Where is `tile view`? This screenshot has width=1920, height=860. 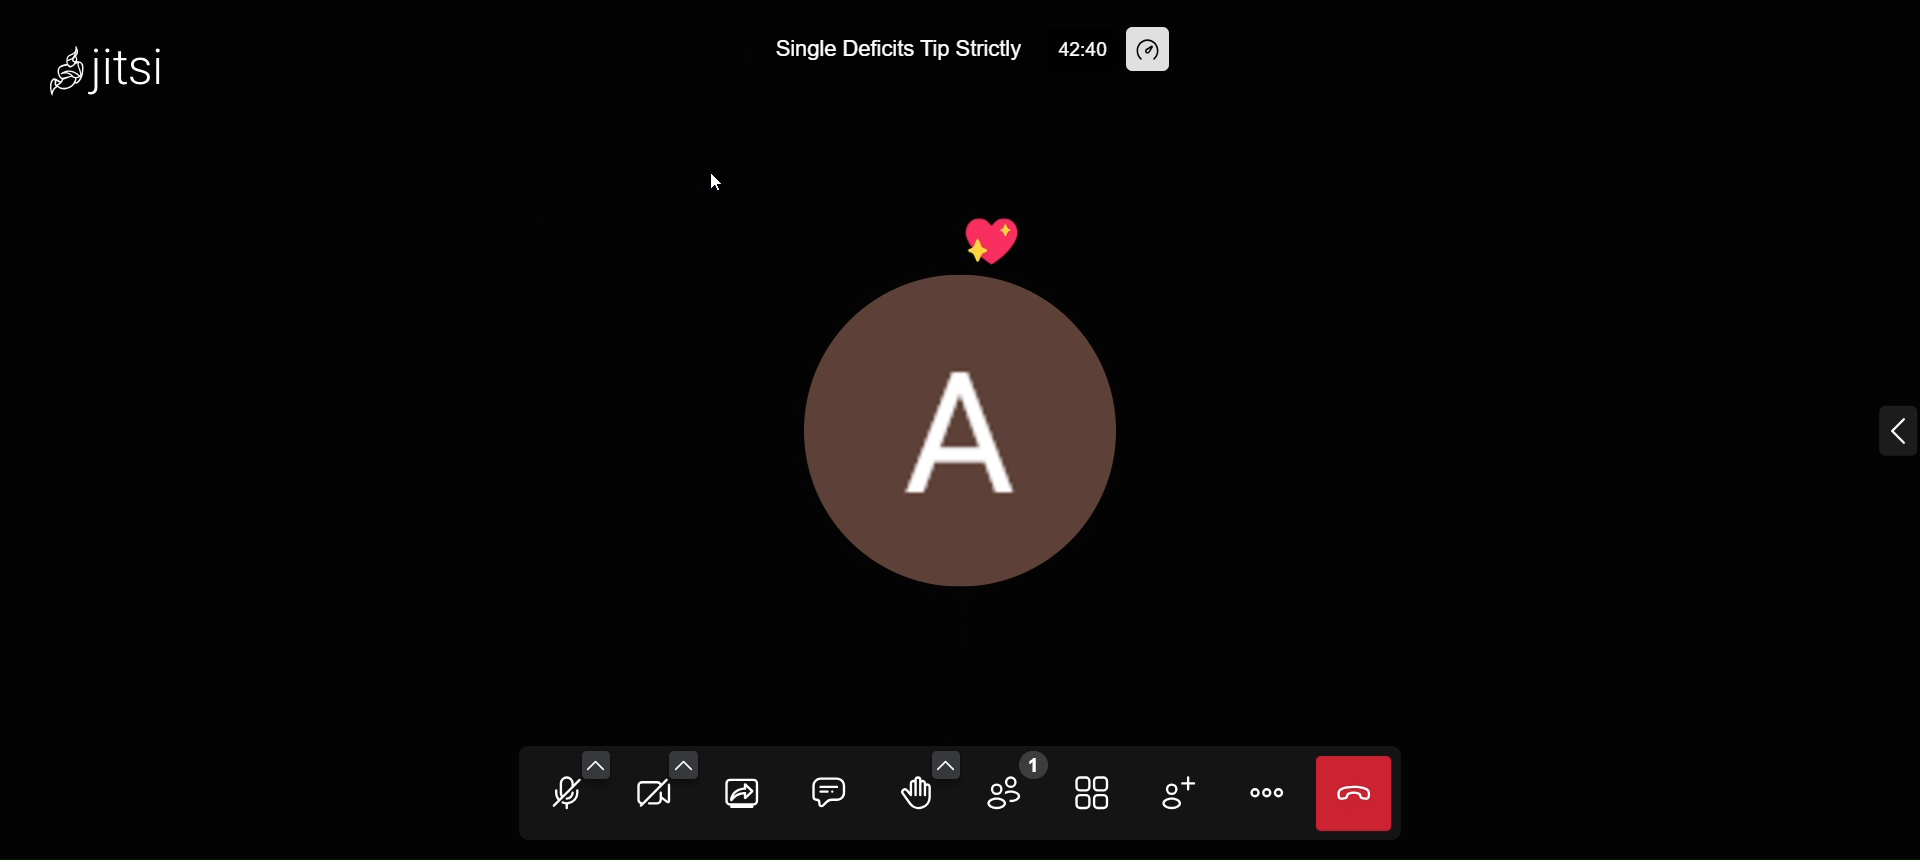 tile view is located at coordinates (1096, 790).